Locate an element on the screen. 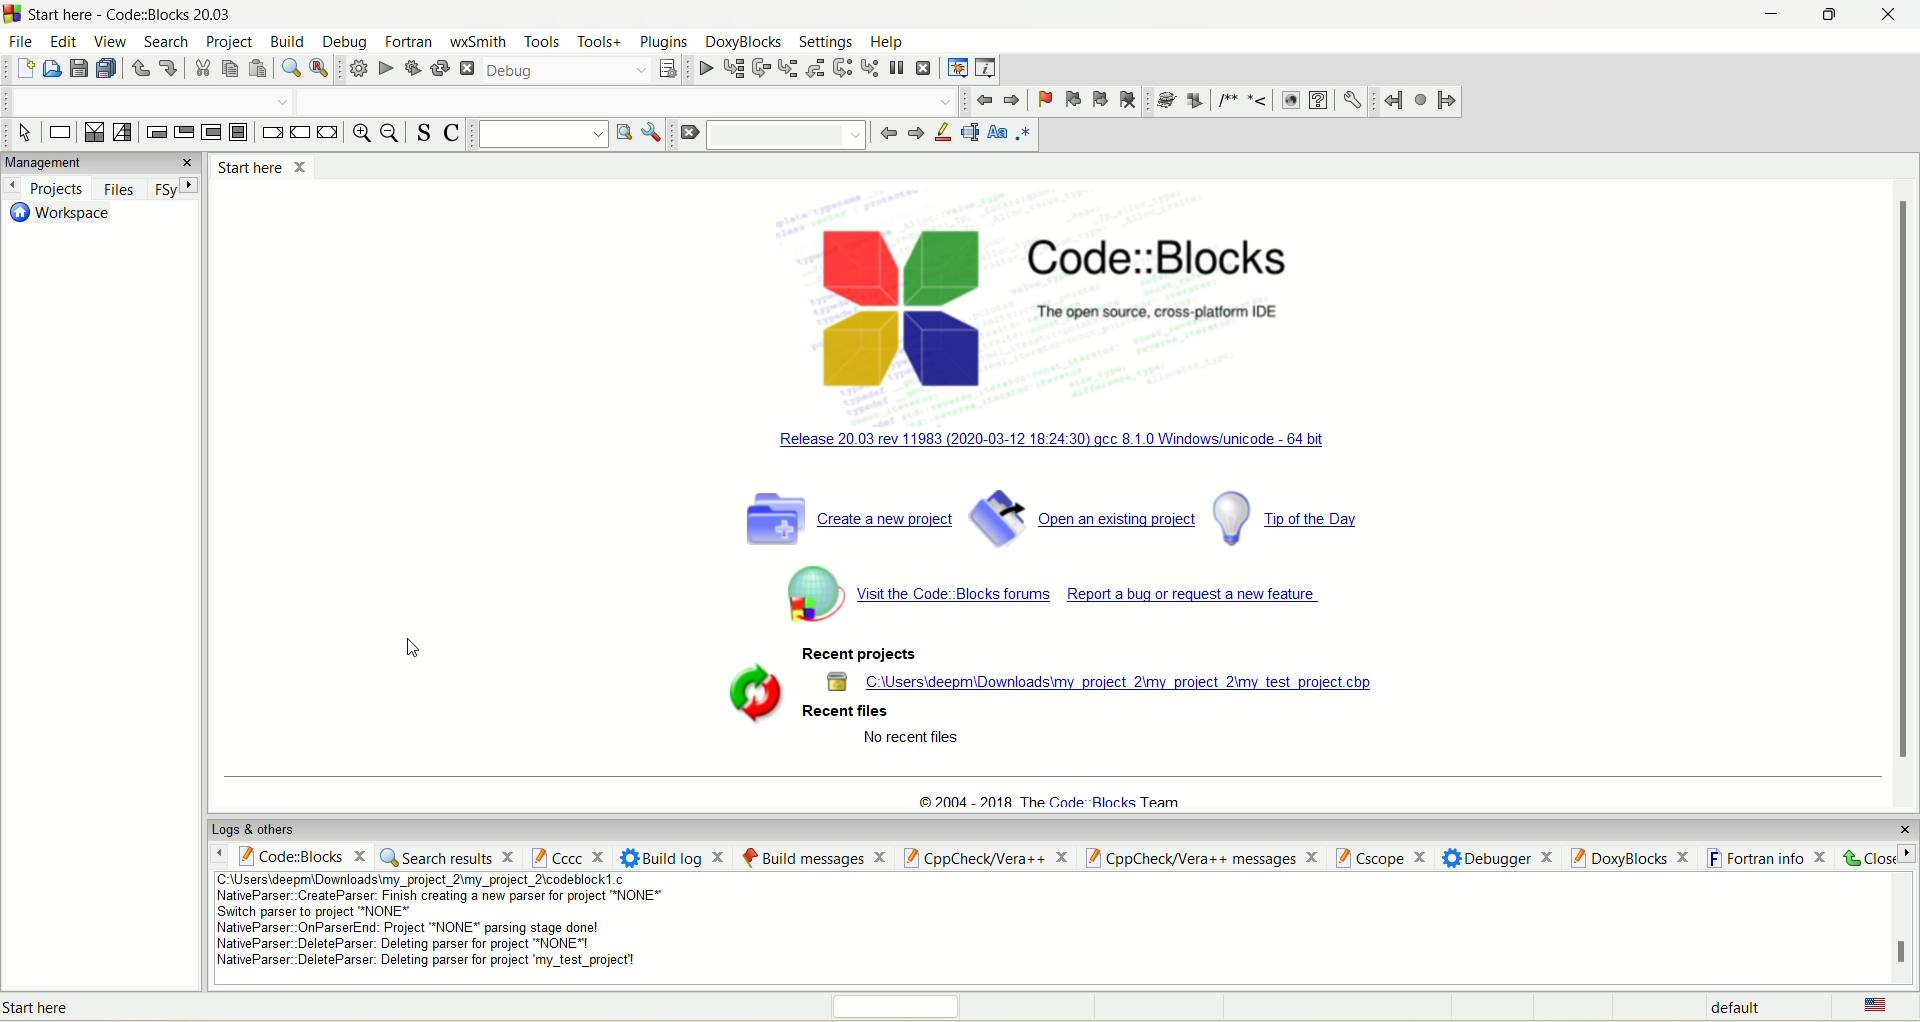  FSy is located at coordinates (178, 188).